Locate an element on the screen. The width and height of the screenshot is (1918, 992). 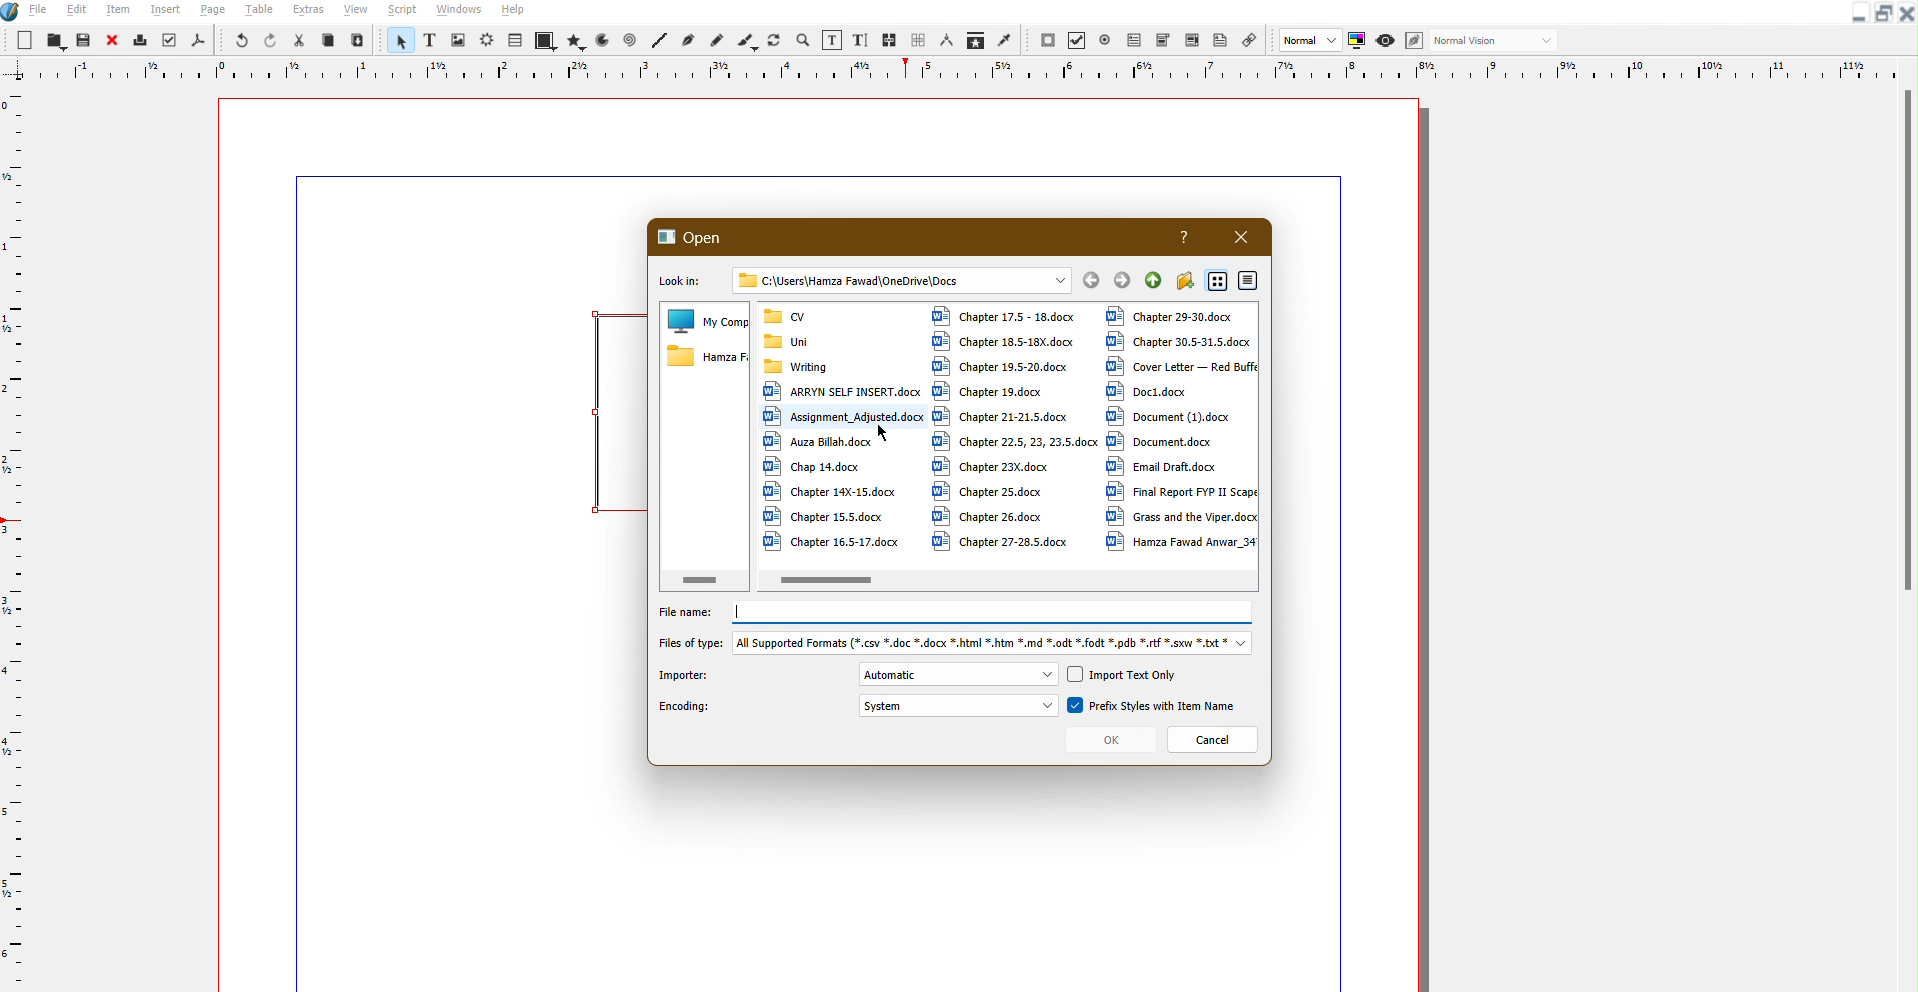
Check is located at coordinates (168, 40).